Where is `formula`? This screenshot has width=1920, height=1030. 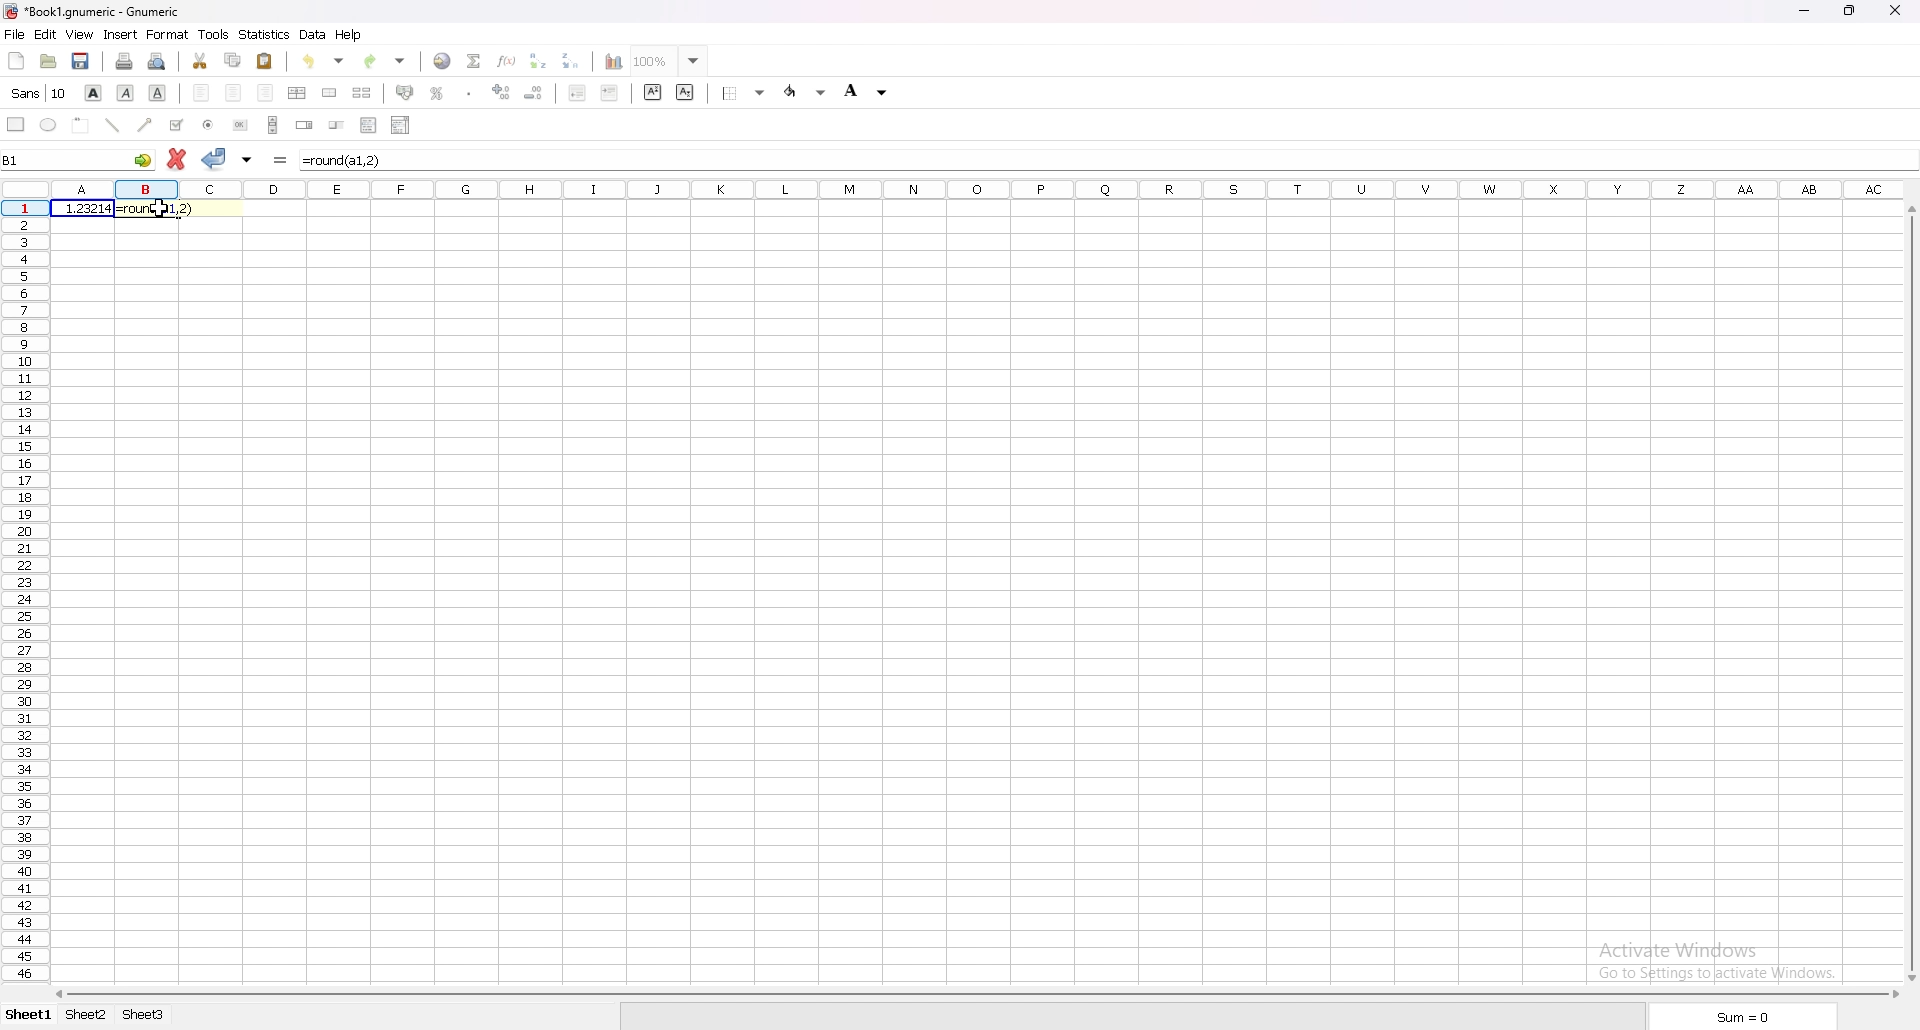
formula is located at coordinates (157, 209).